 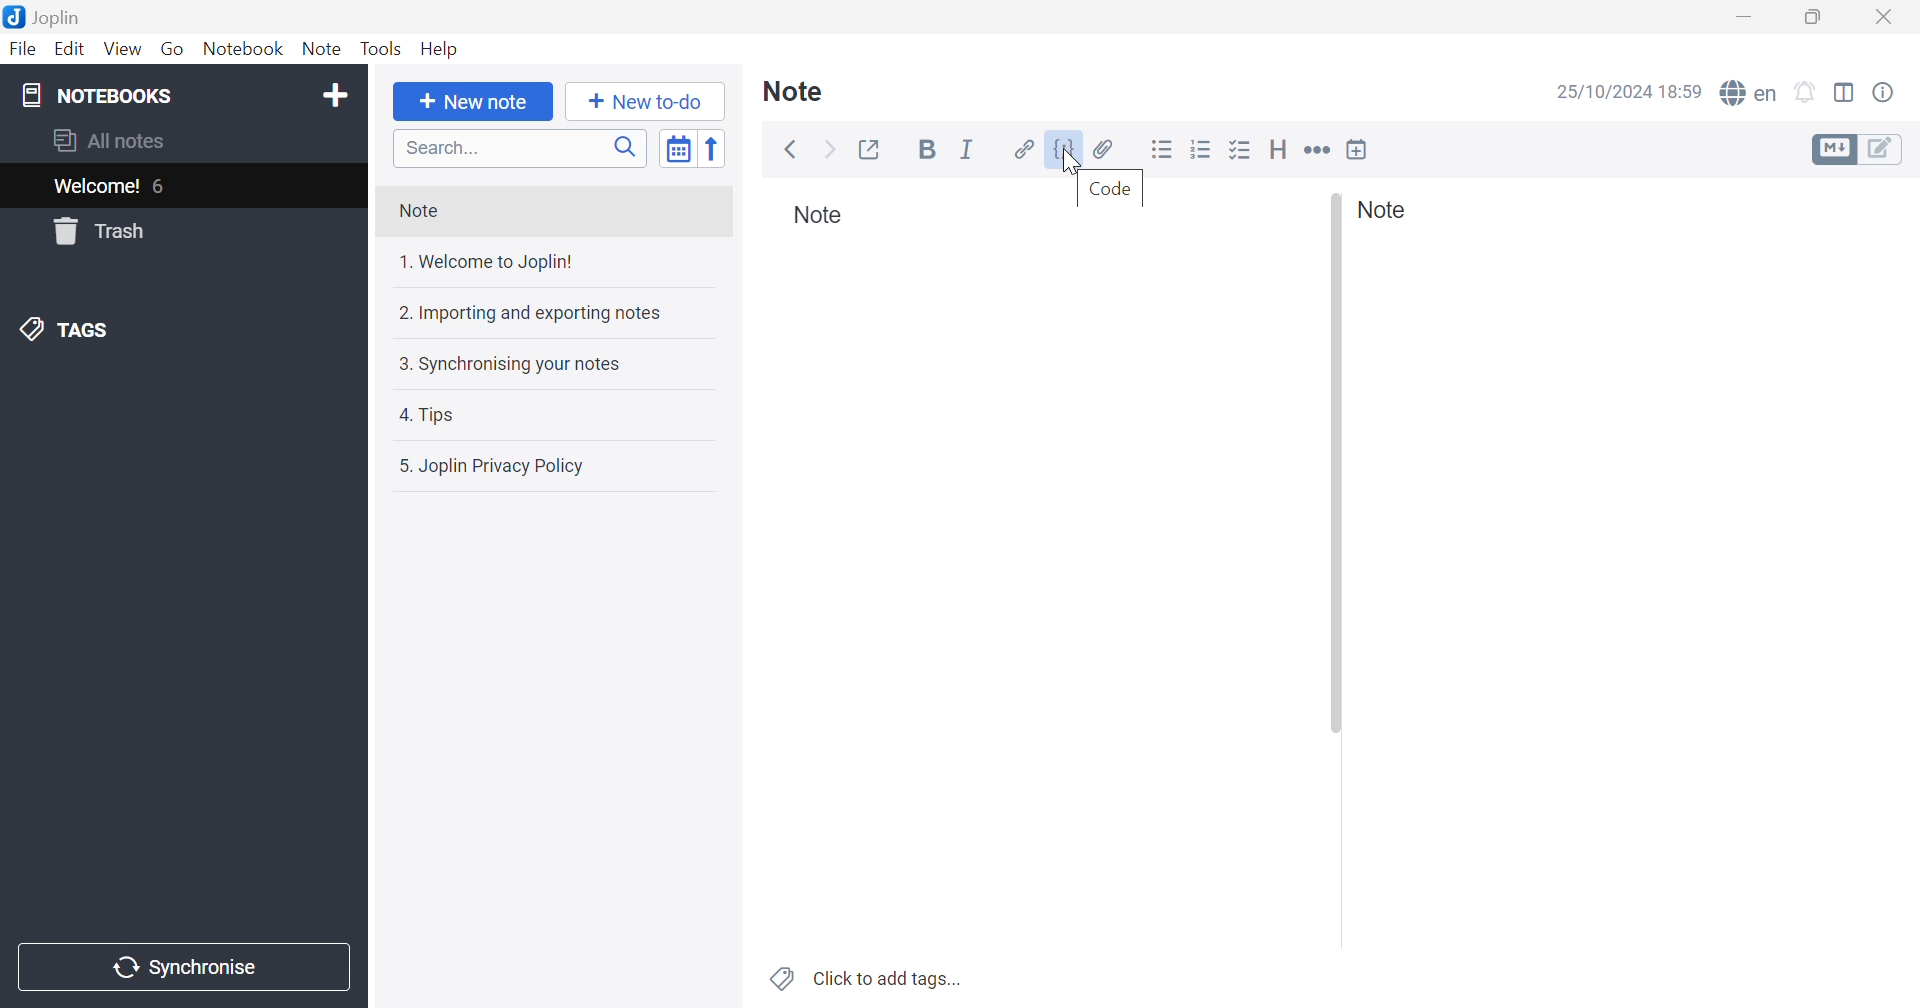 I want to click on Minimize, so click(x=1749, y=18).